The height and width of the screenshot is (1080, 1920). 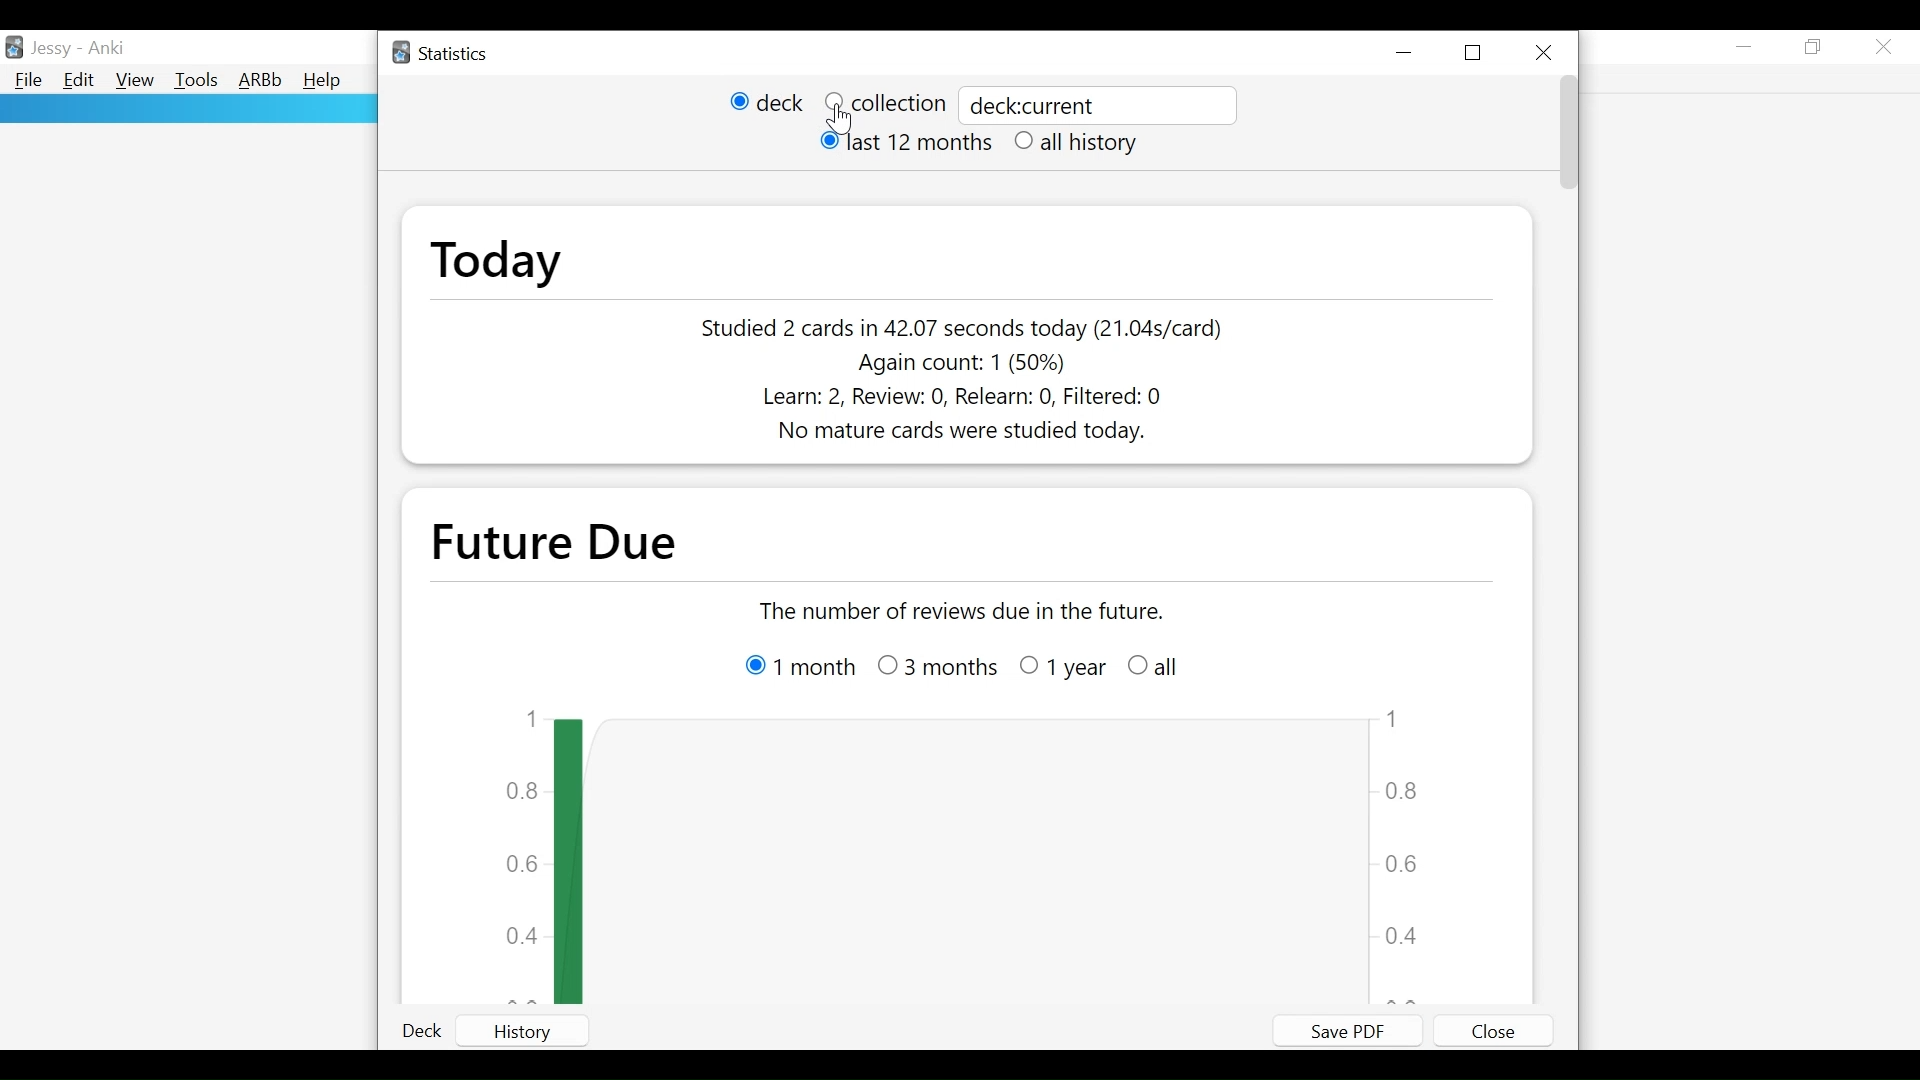 What do you see at coordinates (797, 667) in the screenshot?
I see `(un)select 1 month` at bounding box center [797, 667].